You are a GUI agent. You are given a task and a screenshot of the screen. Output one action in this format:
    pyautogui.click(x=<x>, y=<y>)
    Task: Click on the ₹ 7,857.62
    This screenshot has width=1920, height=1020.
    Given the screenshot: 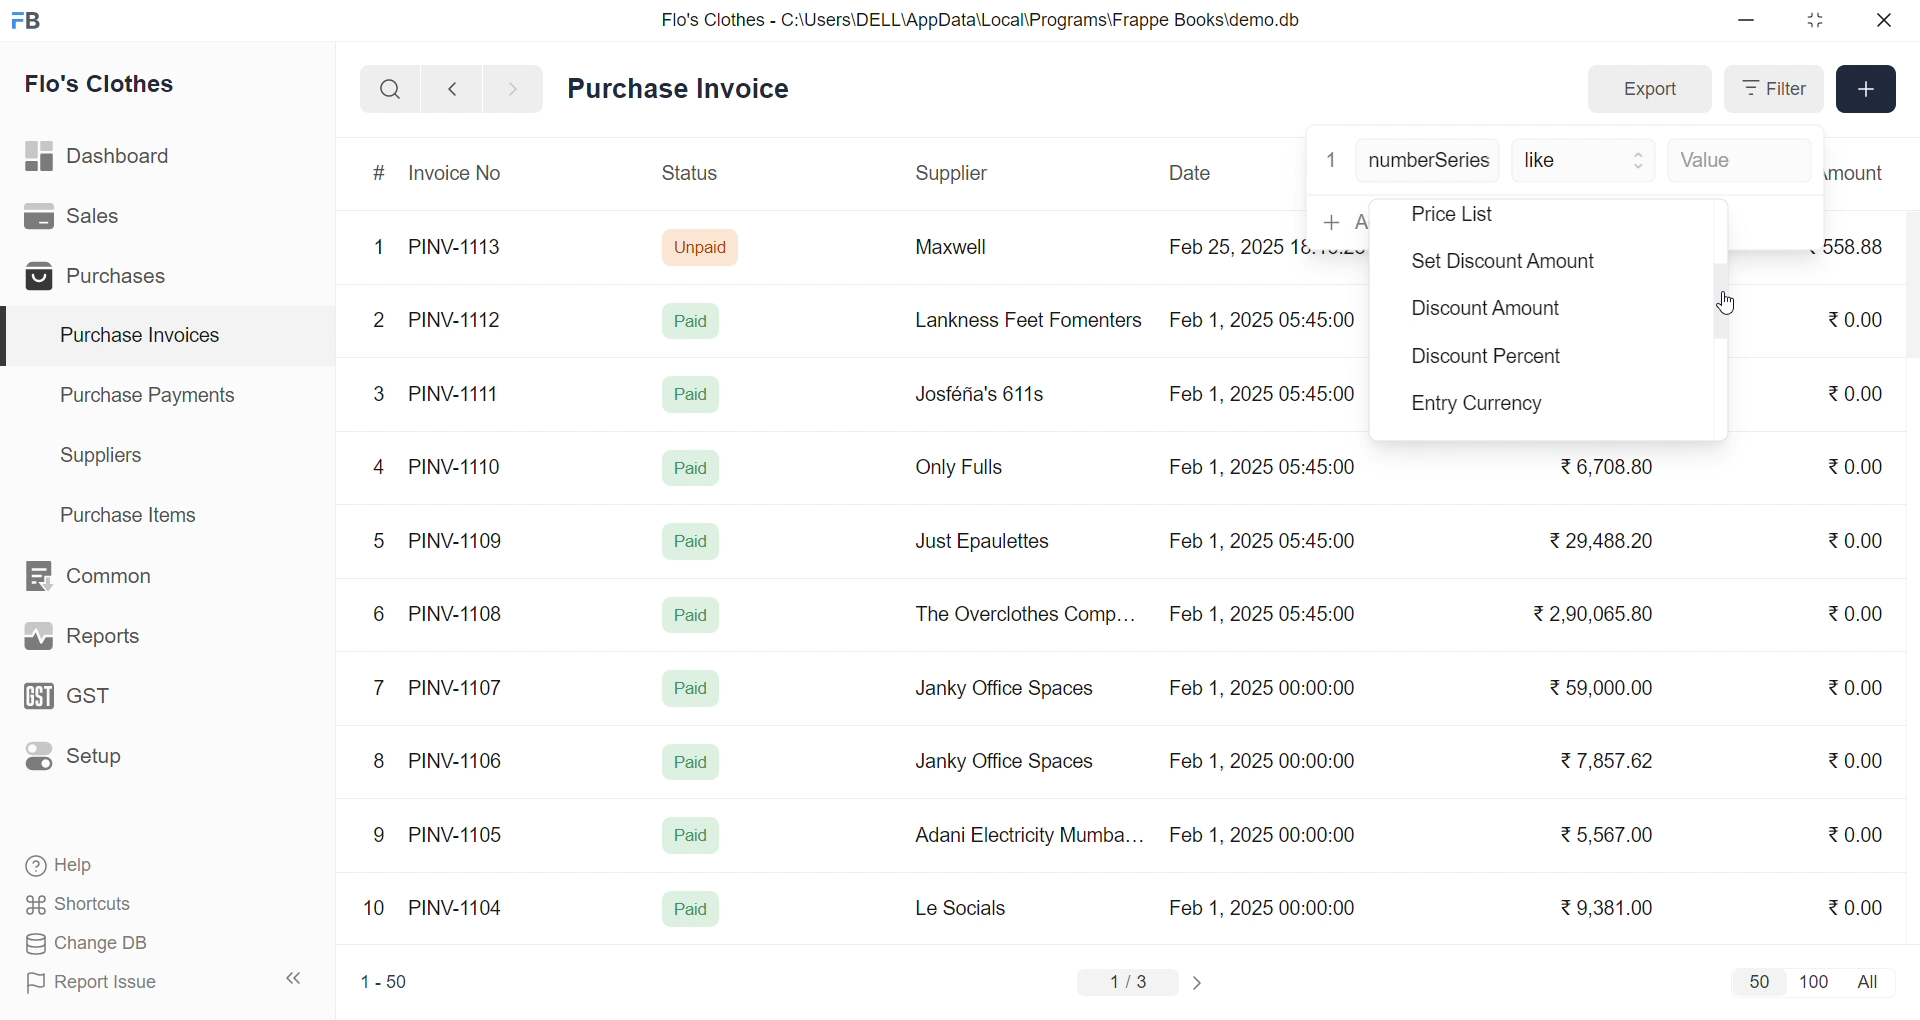 What is the action you would take?
    pyautogui.click(x=1609, y=761)
    